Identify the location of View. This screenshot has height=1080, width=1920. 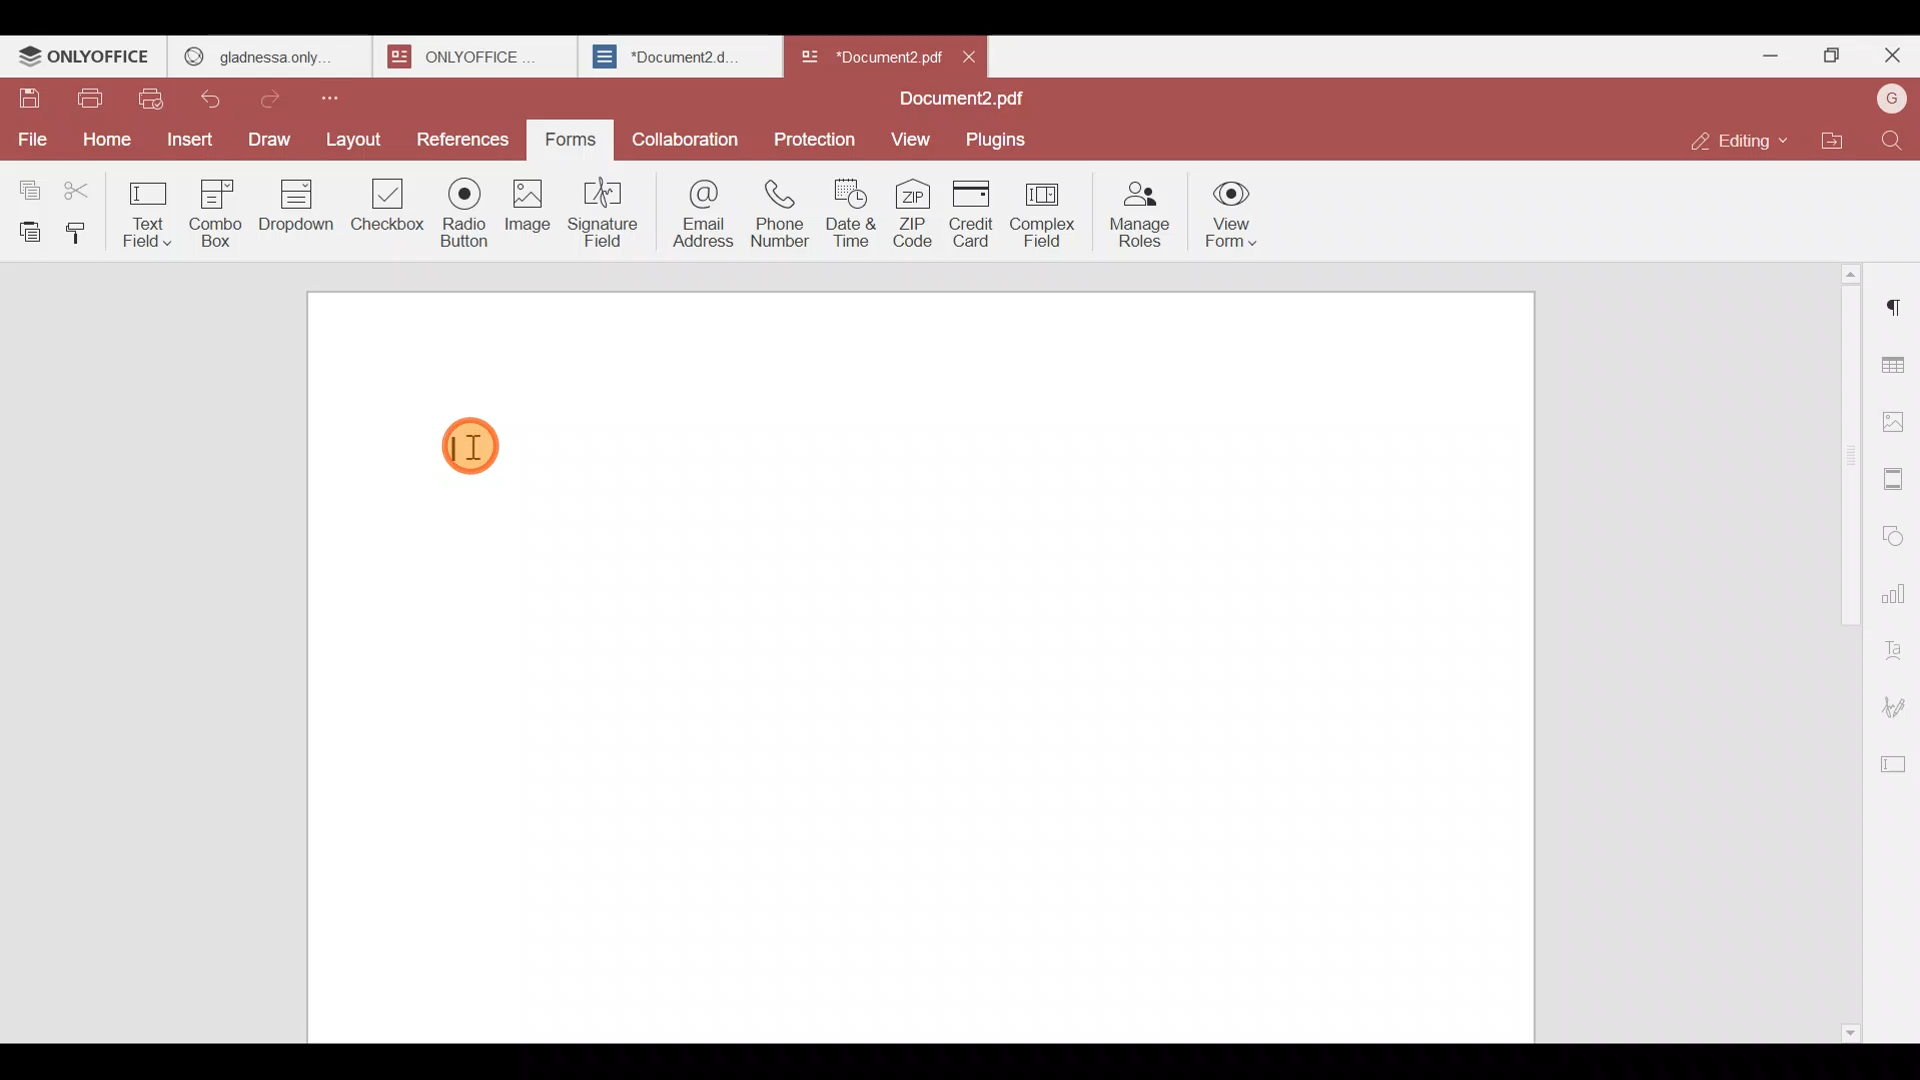
(906, 137).